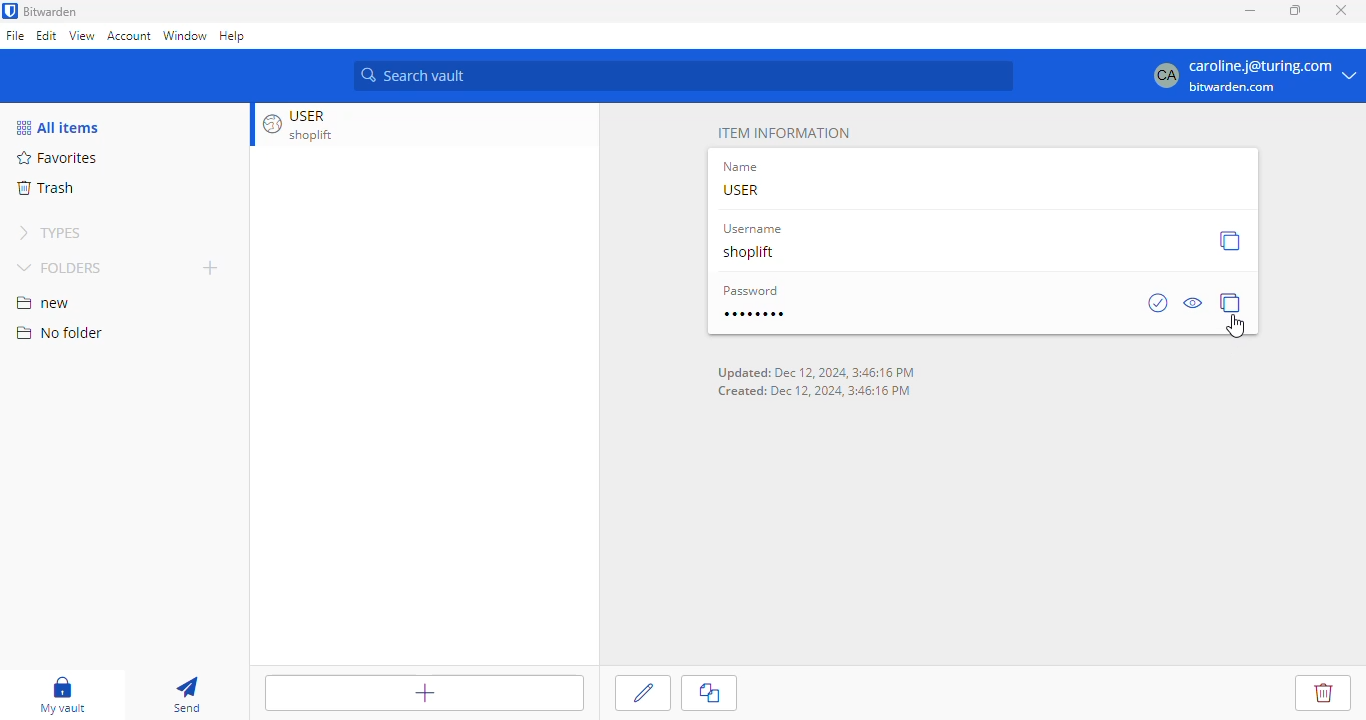  Describe the element at coordinates (1340, 10) in the screenshot. I see `close` at that location.